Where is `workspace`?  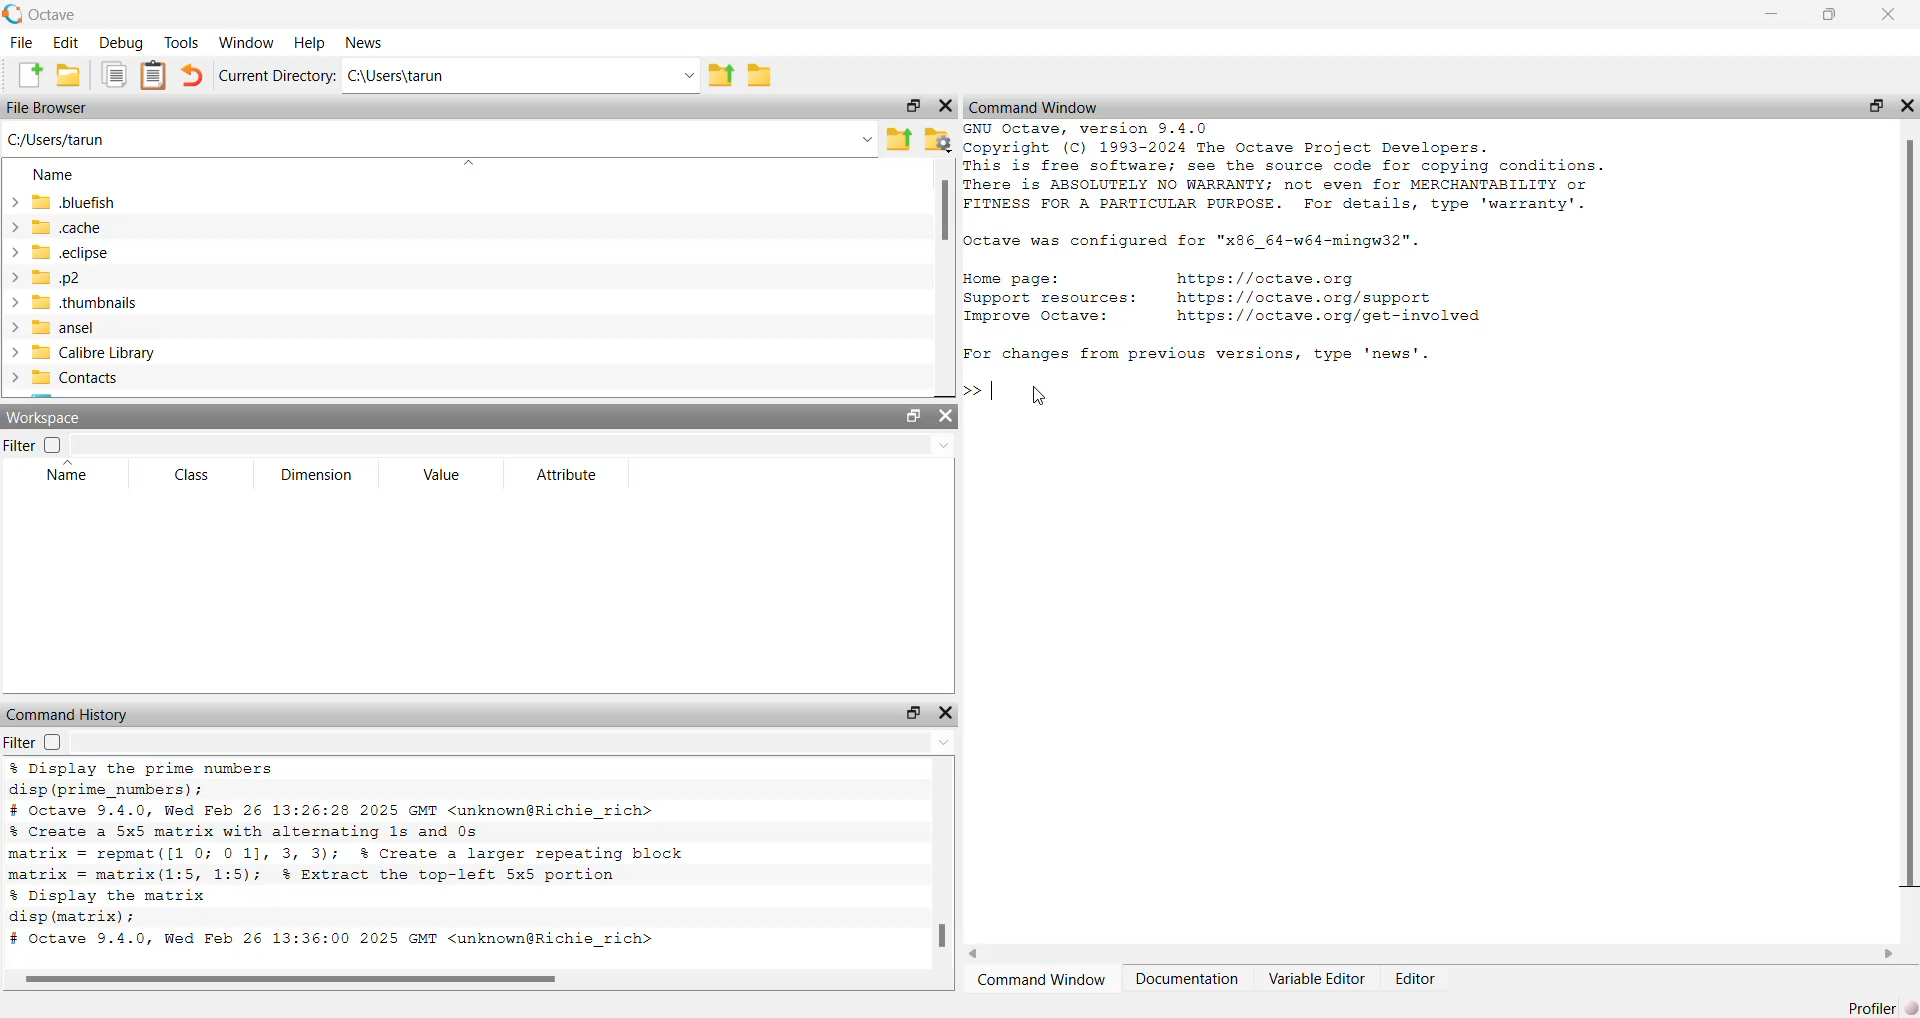
workspace is located at coordinates (53, 417).